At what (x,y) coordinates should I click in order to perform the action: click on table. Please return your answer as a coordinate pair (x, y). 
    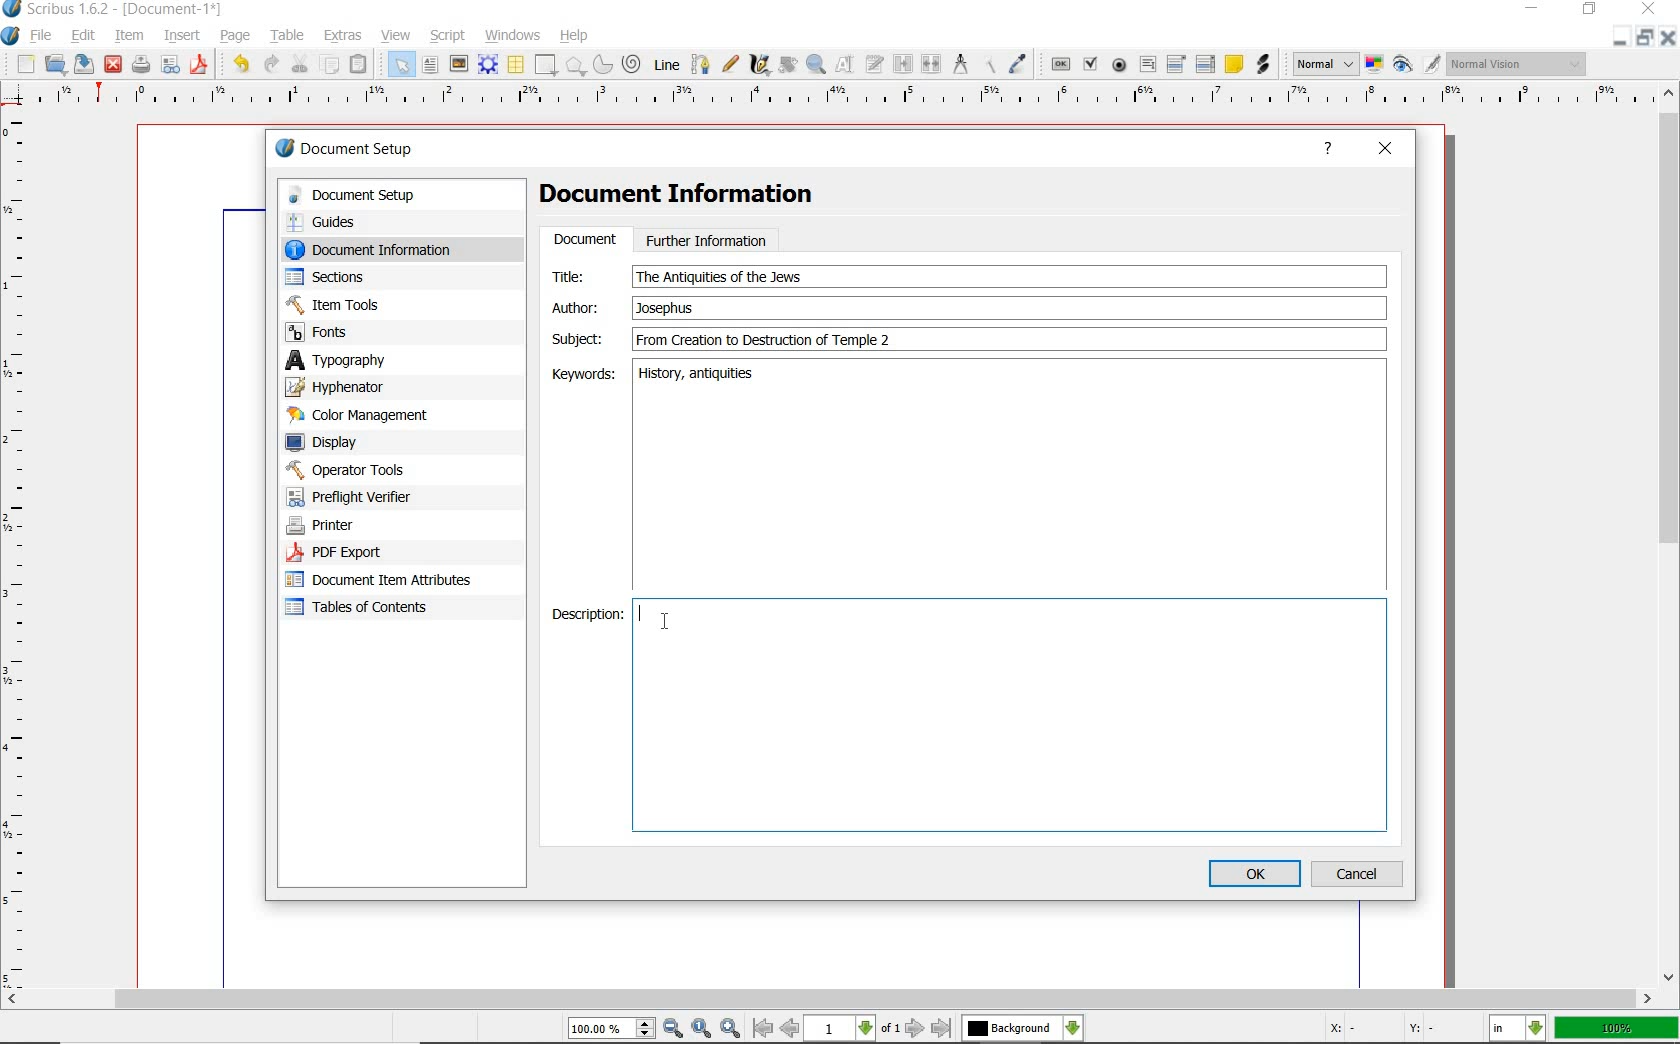
    Looking at the image, I should click on (515, 64).